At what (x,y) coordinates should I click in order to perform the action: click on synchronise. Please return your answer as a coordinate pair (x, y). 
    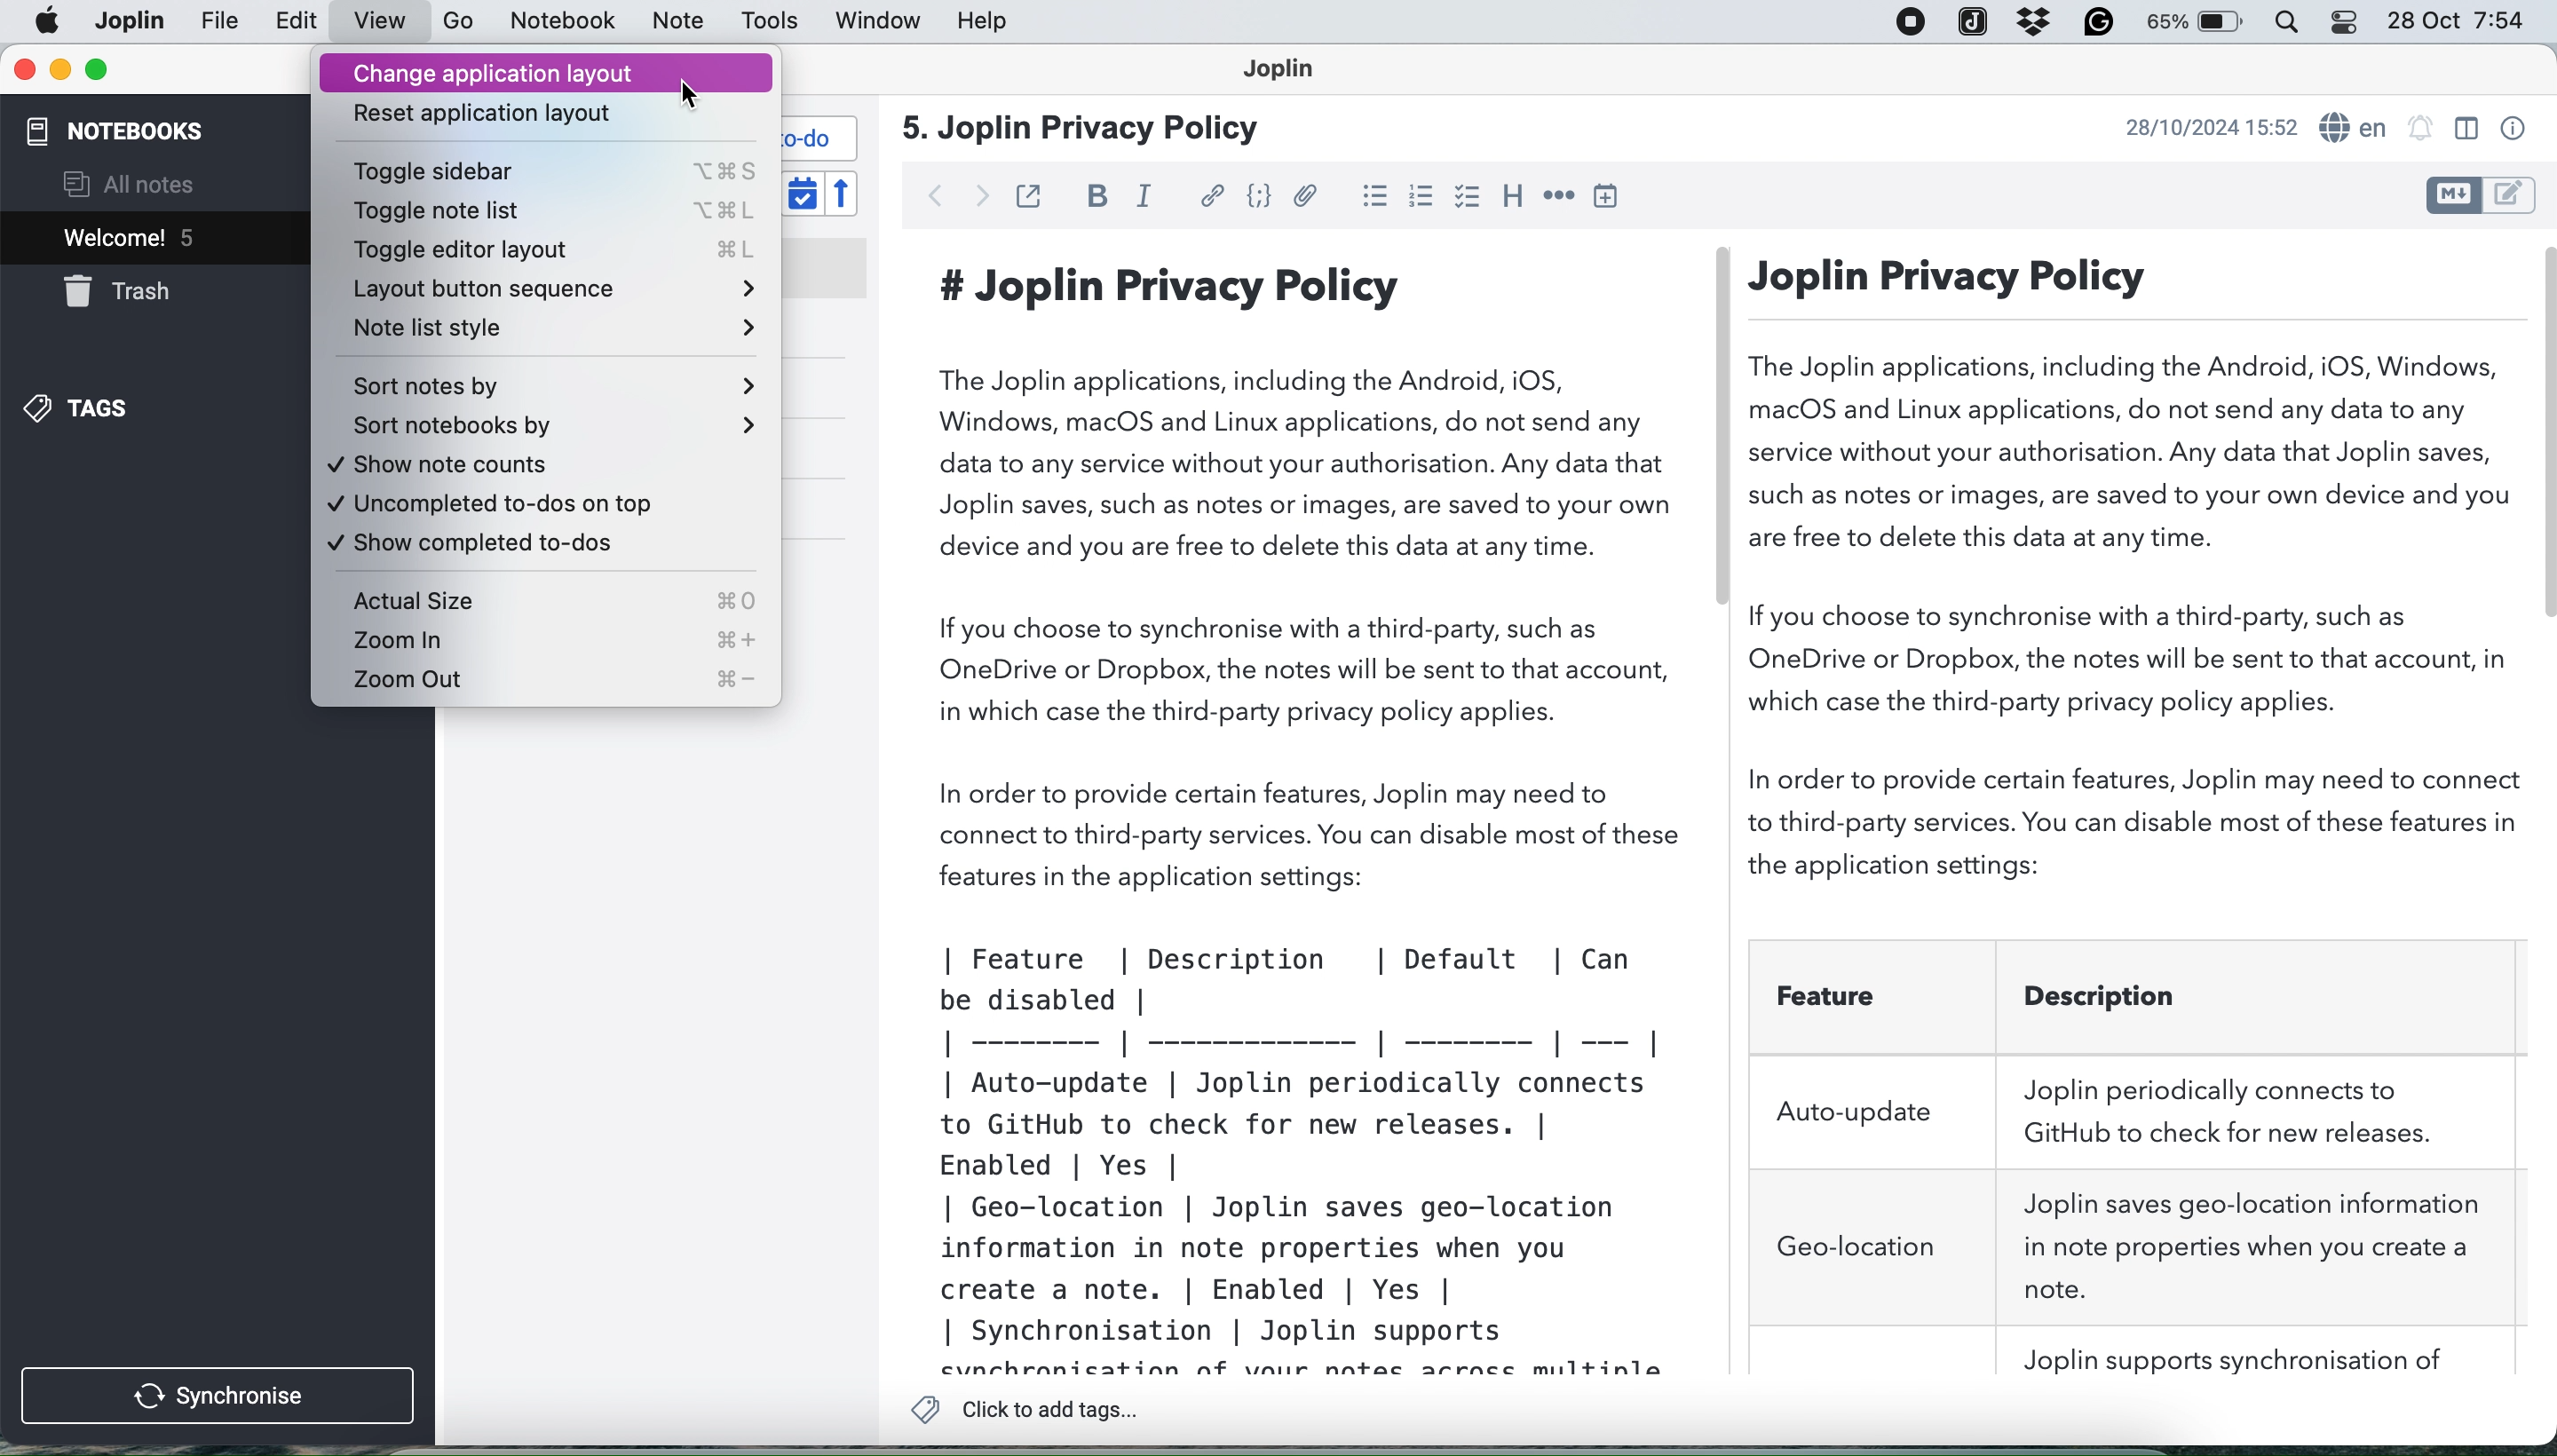
    Looking at the image, I should click on (220, 1397).